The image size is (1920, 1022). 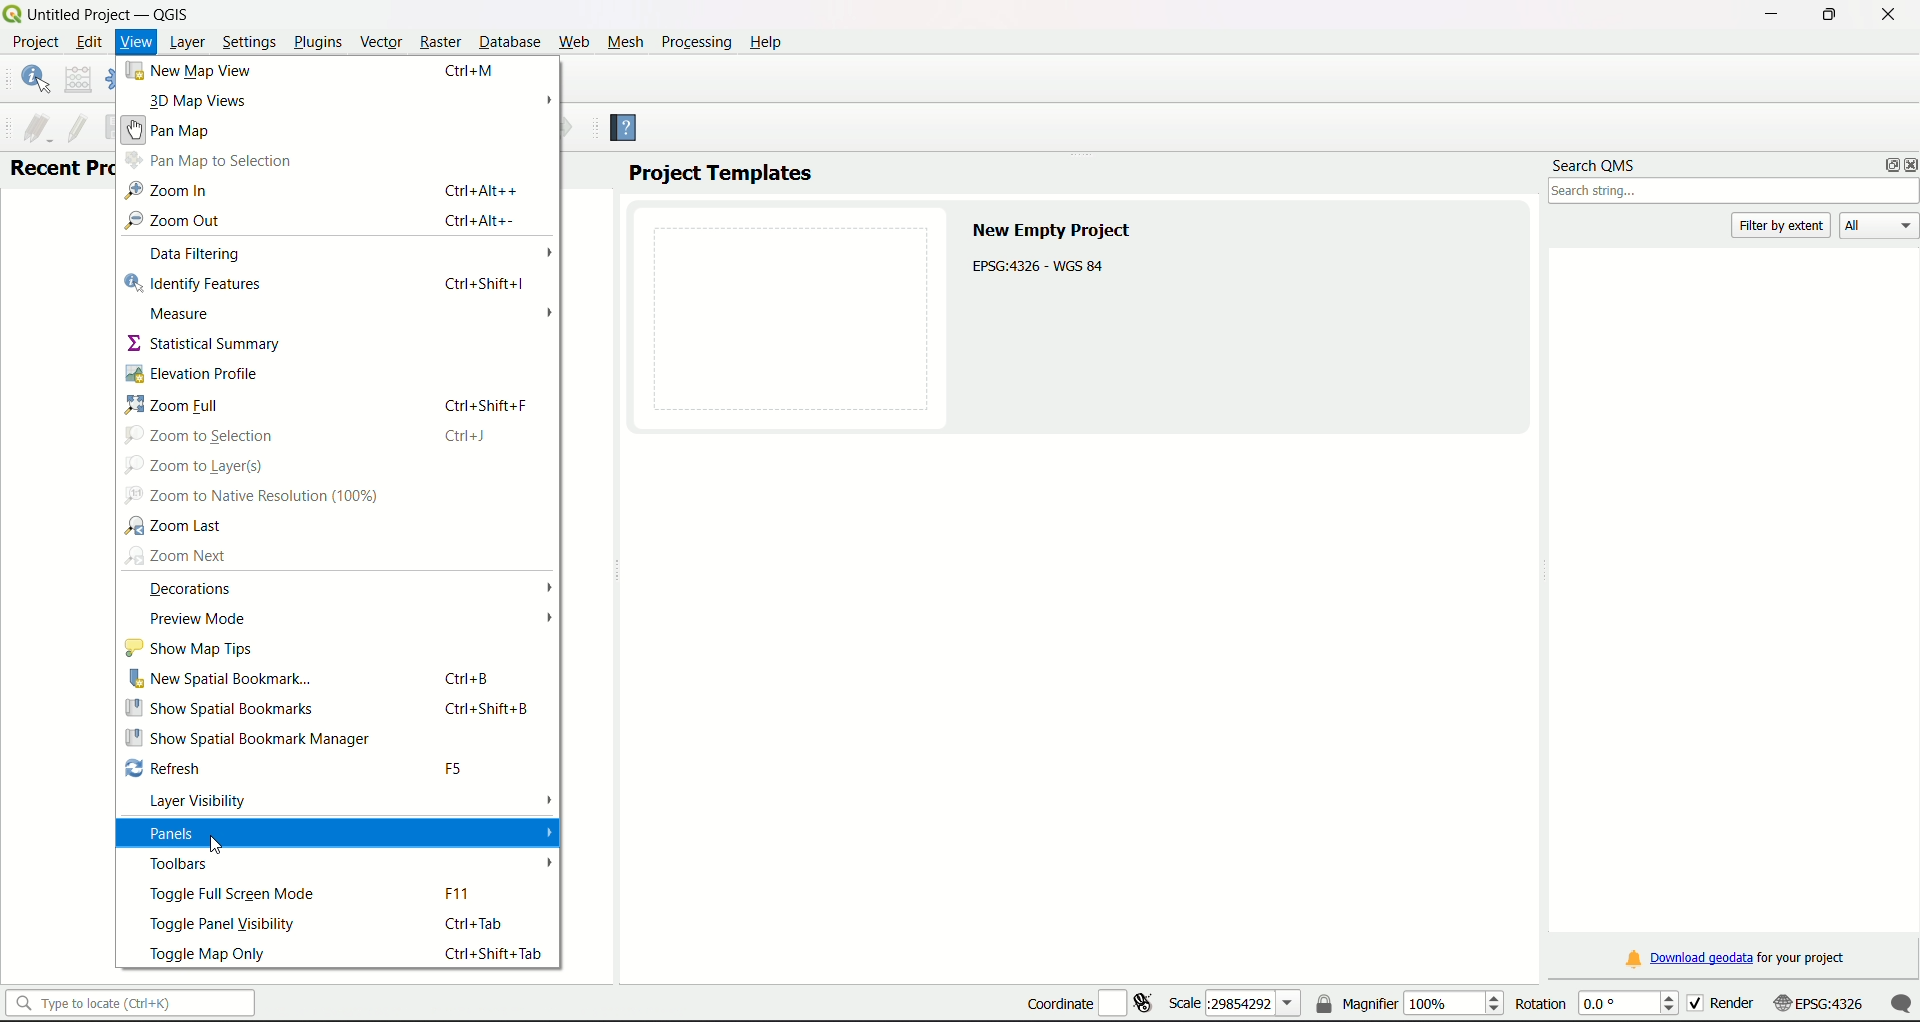 I want to click on arrows, so click(x=548, y=849).